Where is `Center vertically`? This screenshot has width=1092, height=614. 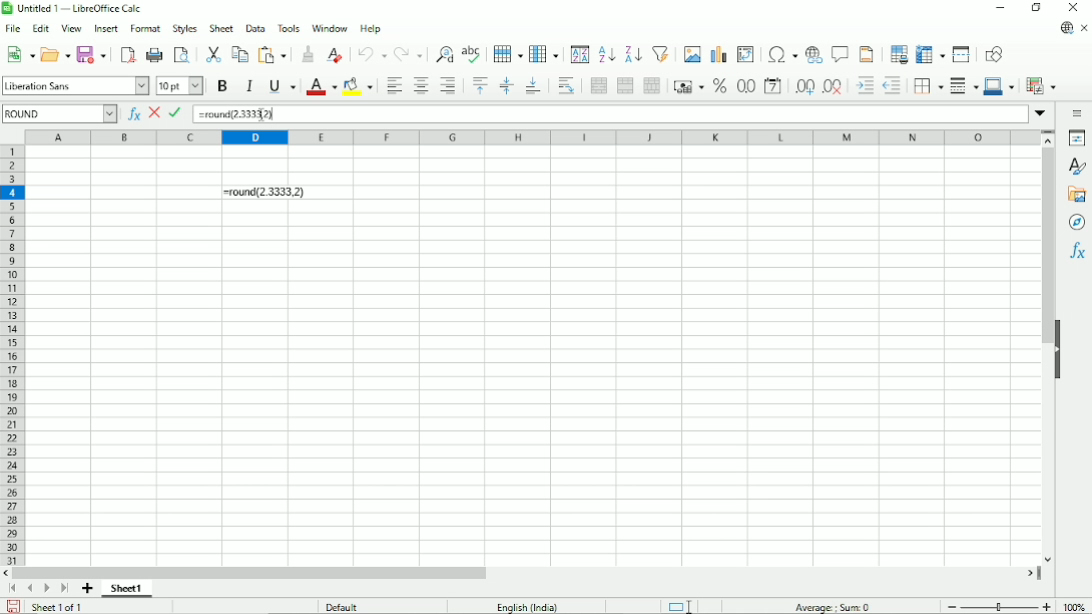
Center vertically is located at coordinates (507, 86).